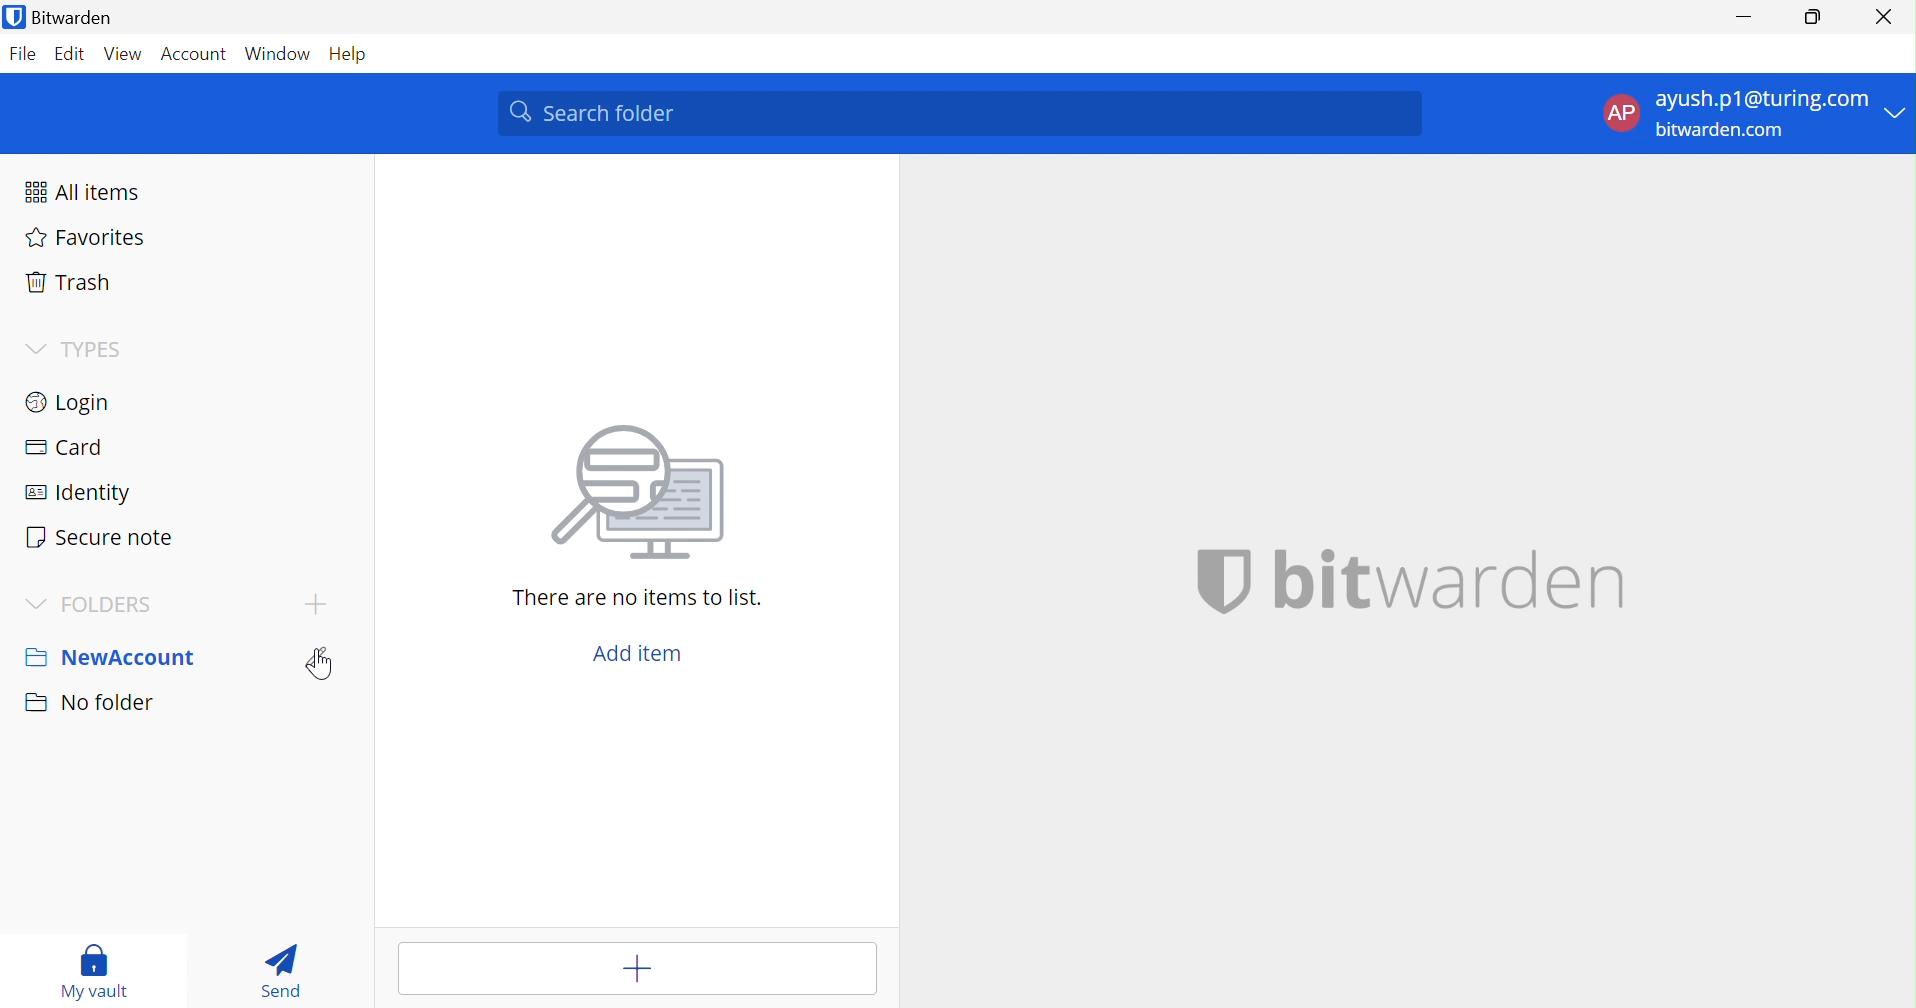  I want to click on Add item, so click(635, 968).